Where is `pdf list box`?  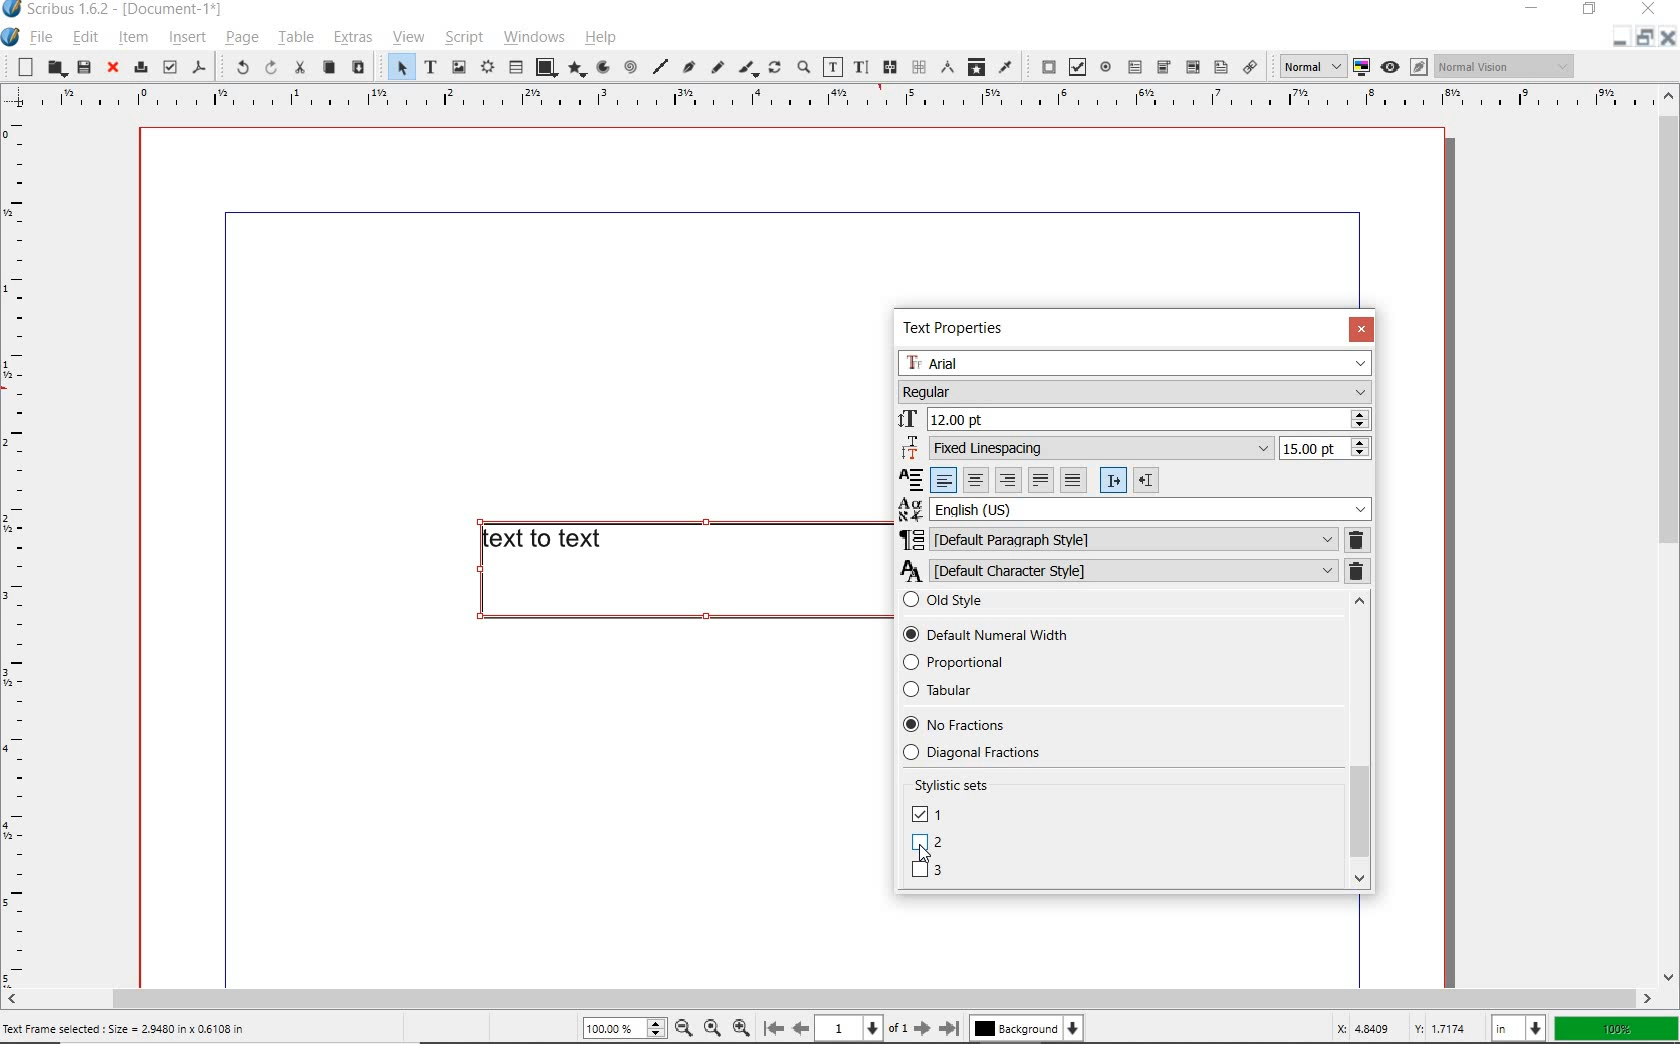 pdf list box is located at coordinates (1191, 66).